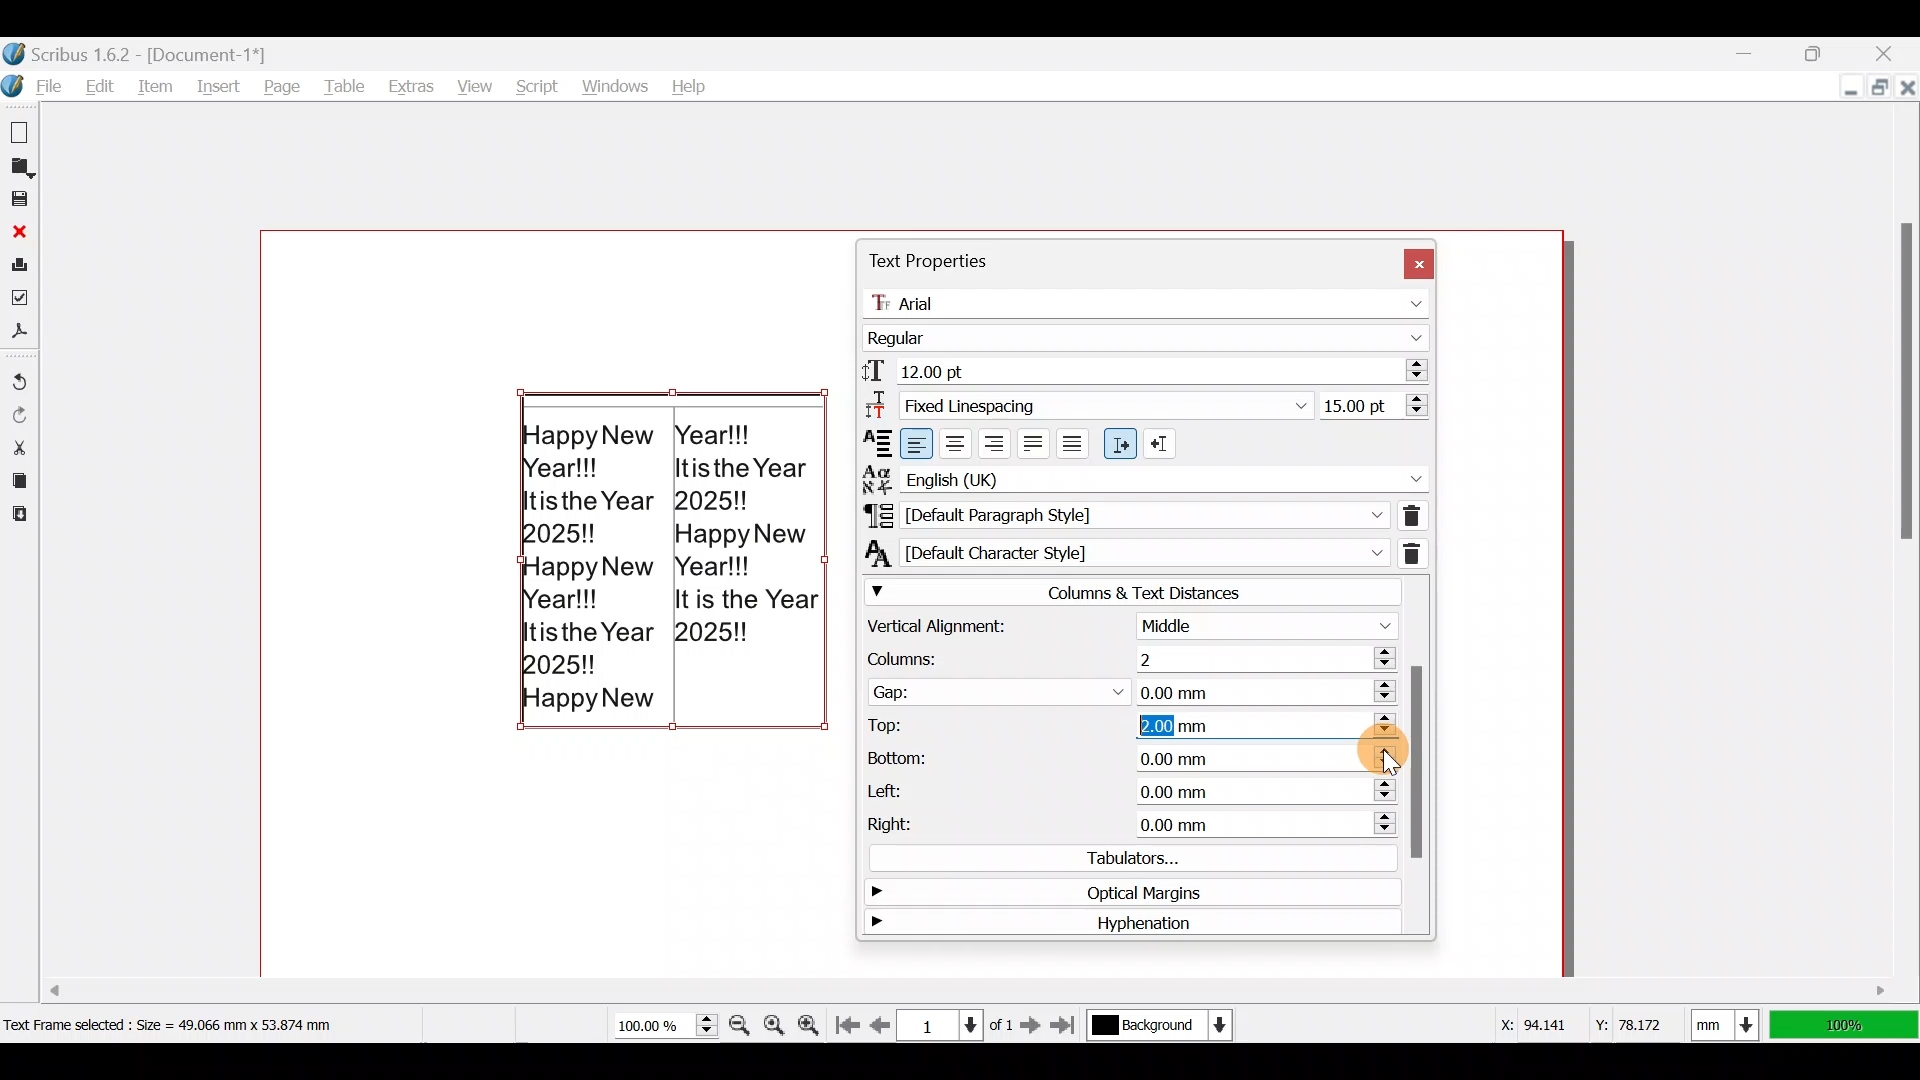 This screenshot has height=1080, width=1920. Describe the element at coordinates (740, 1019) in the screenshot. I see `Zoom out by the stepping value in tools preferences` at that location.